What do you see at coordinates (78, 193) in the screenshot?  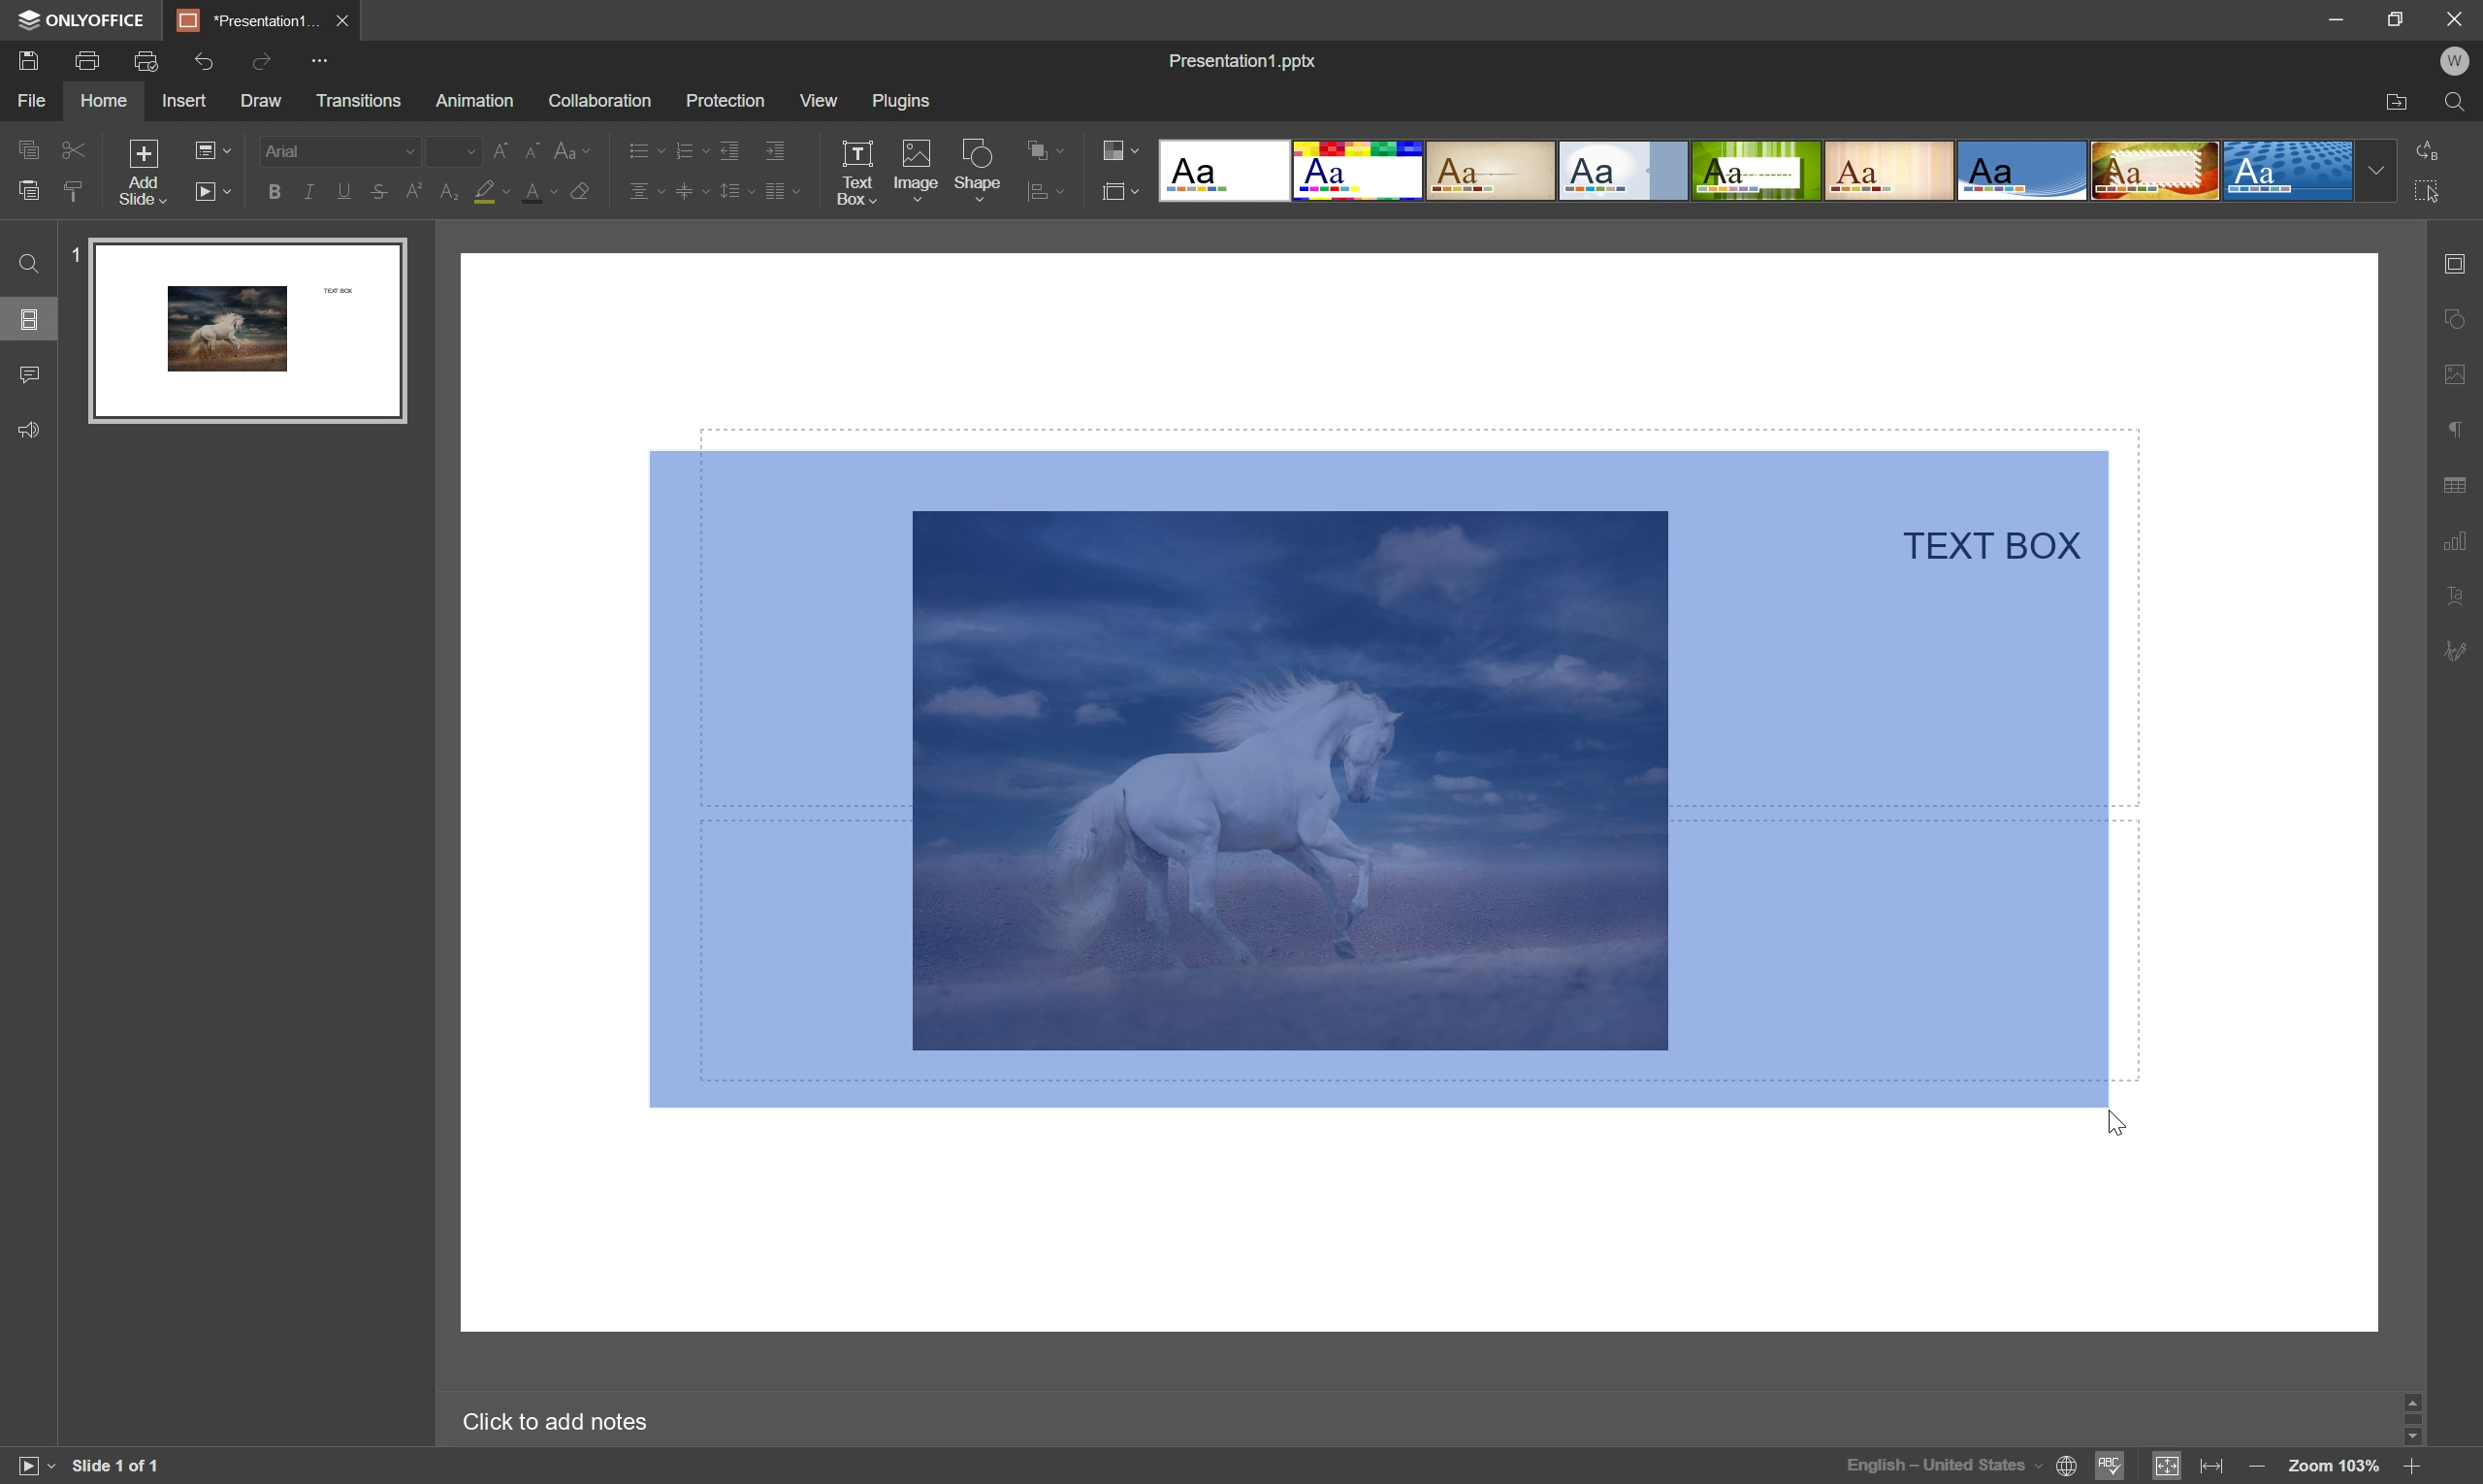 I see `clear style` at bounding box center [78, 193].